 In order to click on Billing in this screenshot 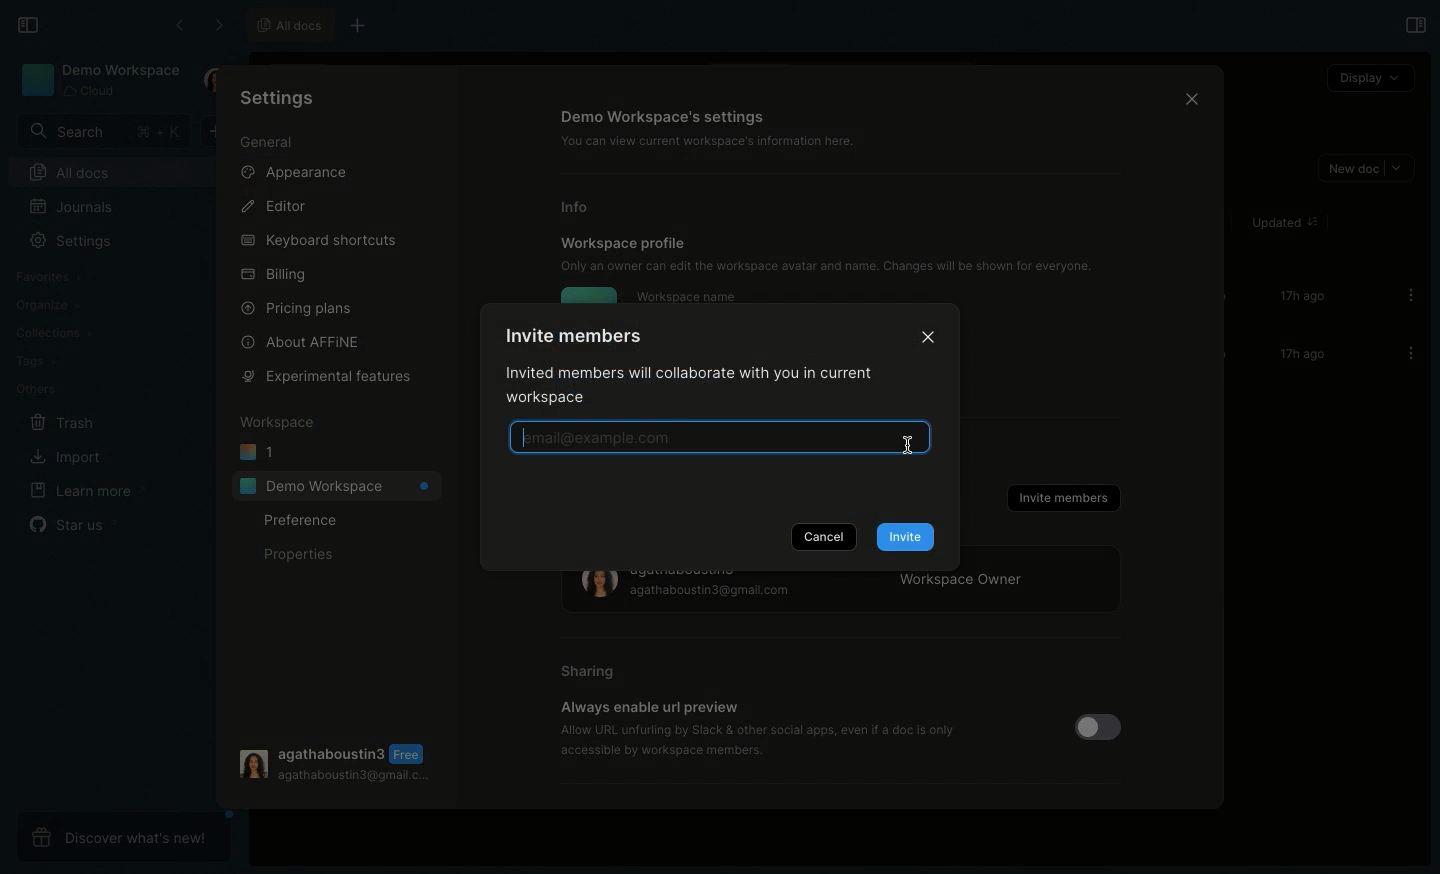, I will do `click(272, 275)`.